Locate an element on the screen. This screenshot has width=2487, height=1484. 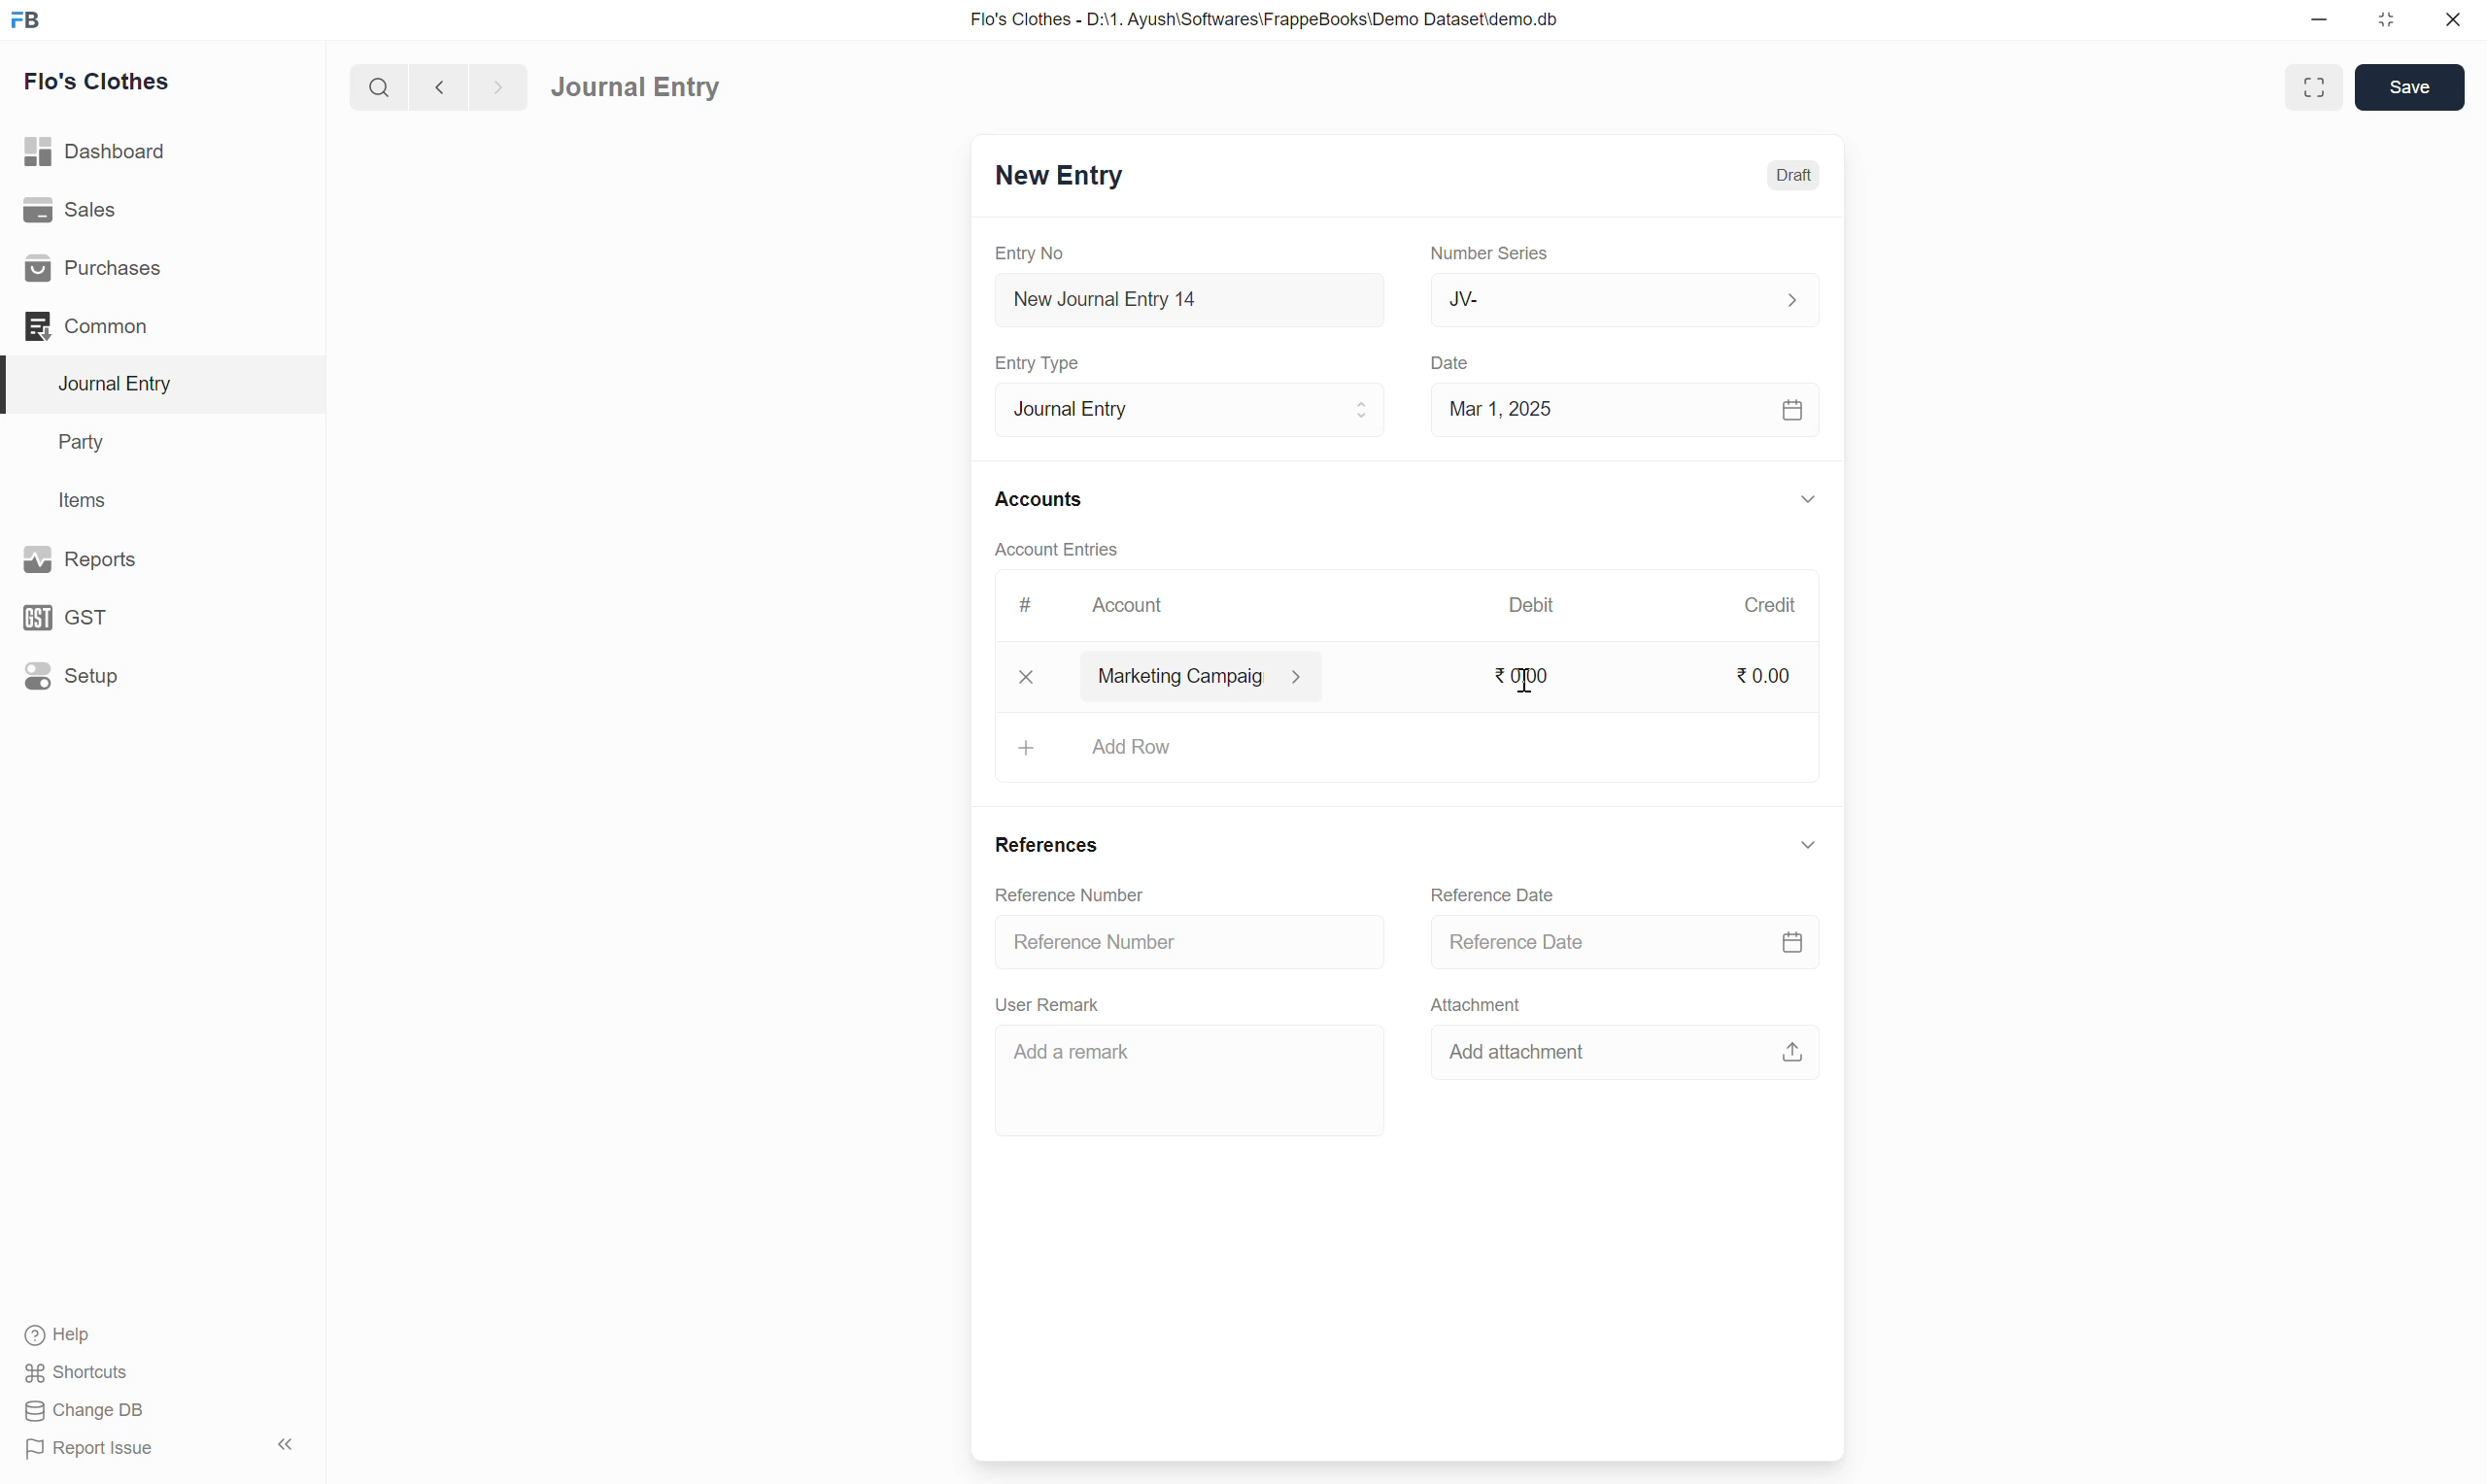
Reports is located at coordinates (87, 558).